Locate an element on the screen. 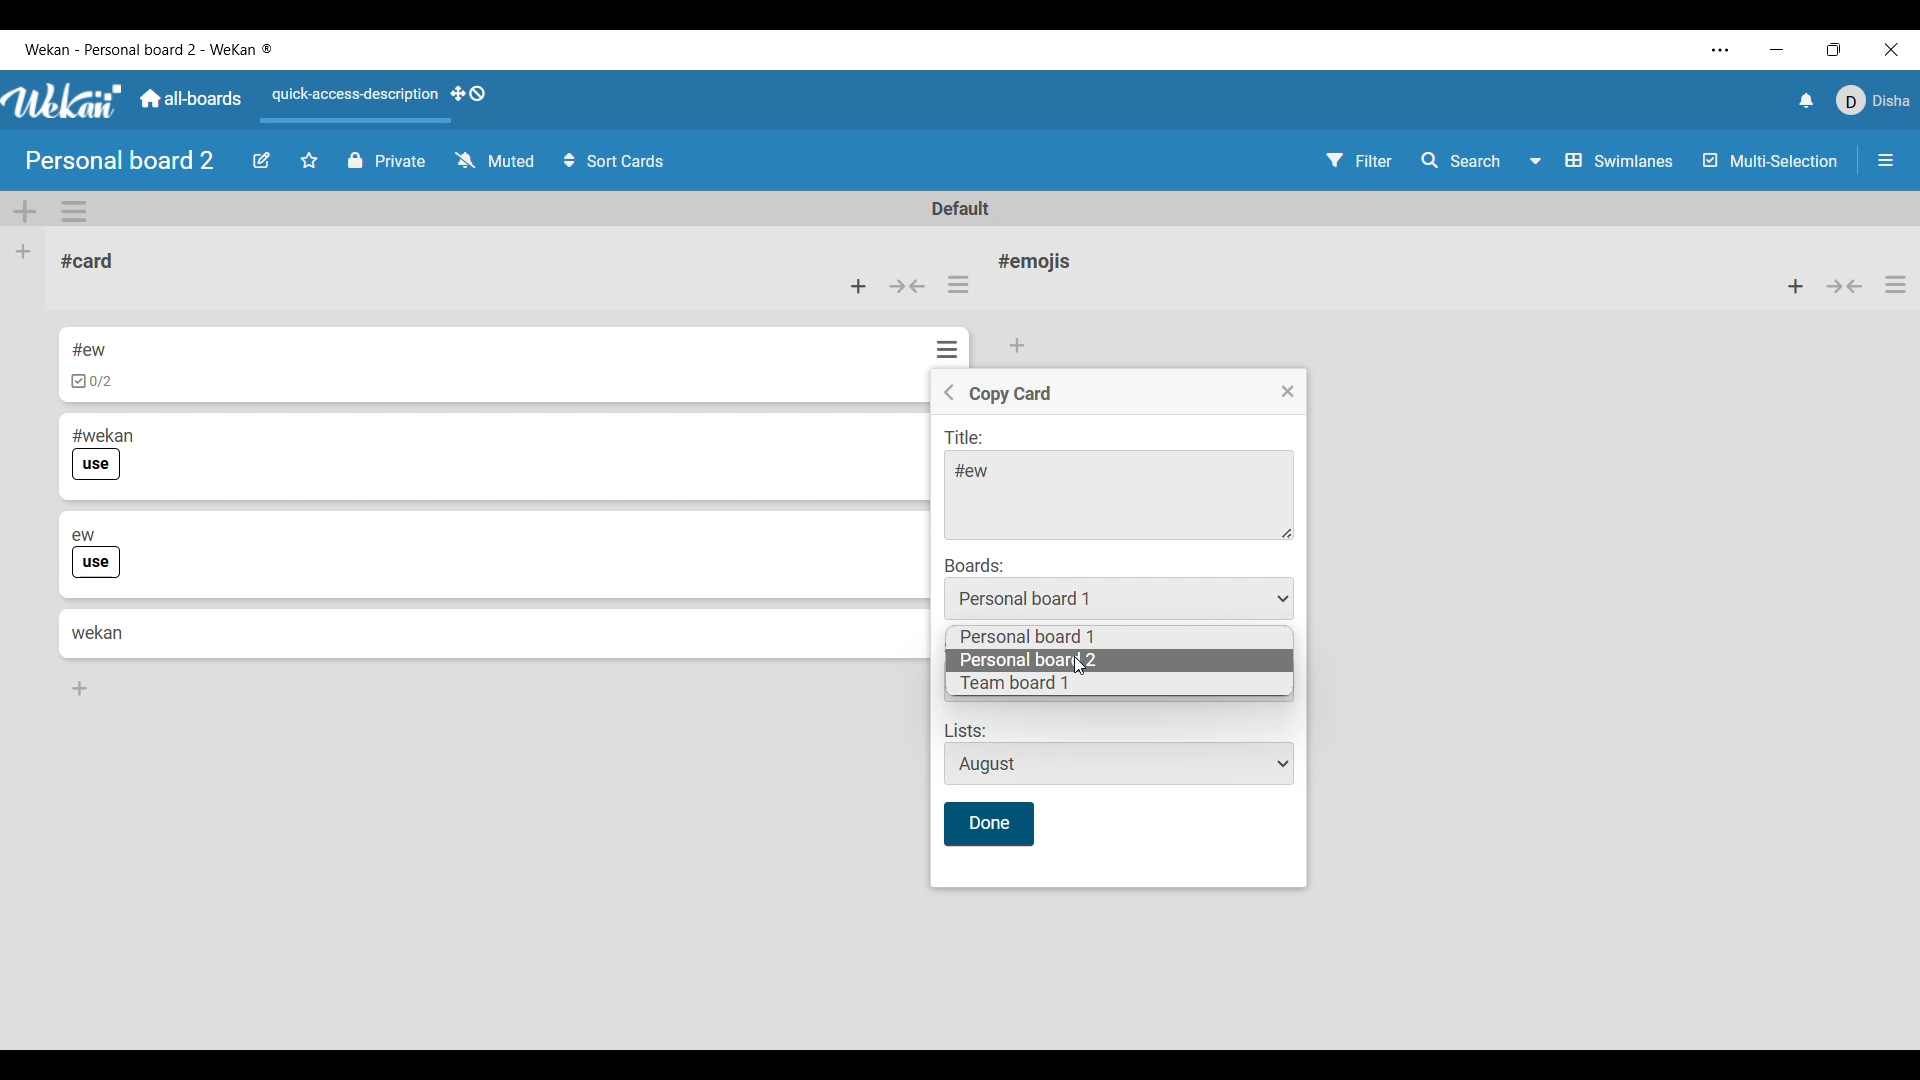 The width and height of the screenshot is (1920, 1080). Add card to top of list is located at coordinates (858, 287).